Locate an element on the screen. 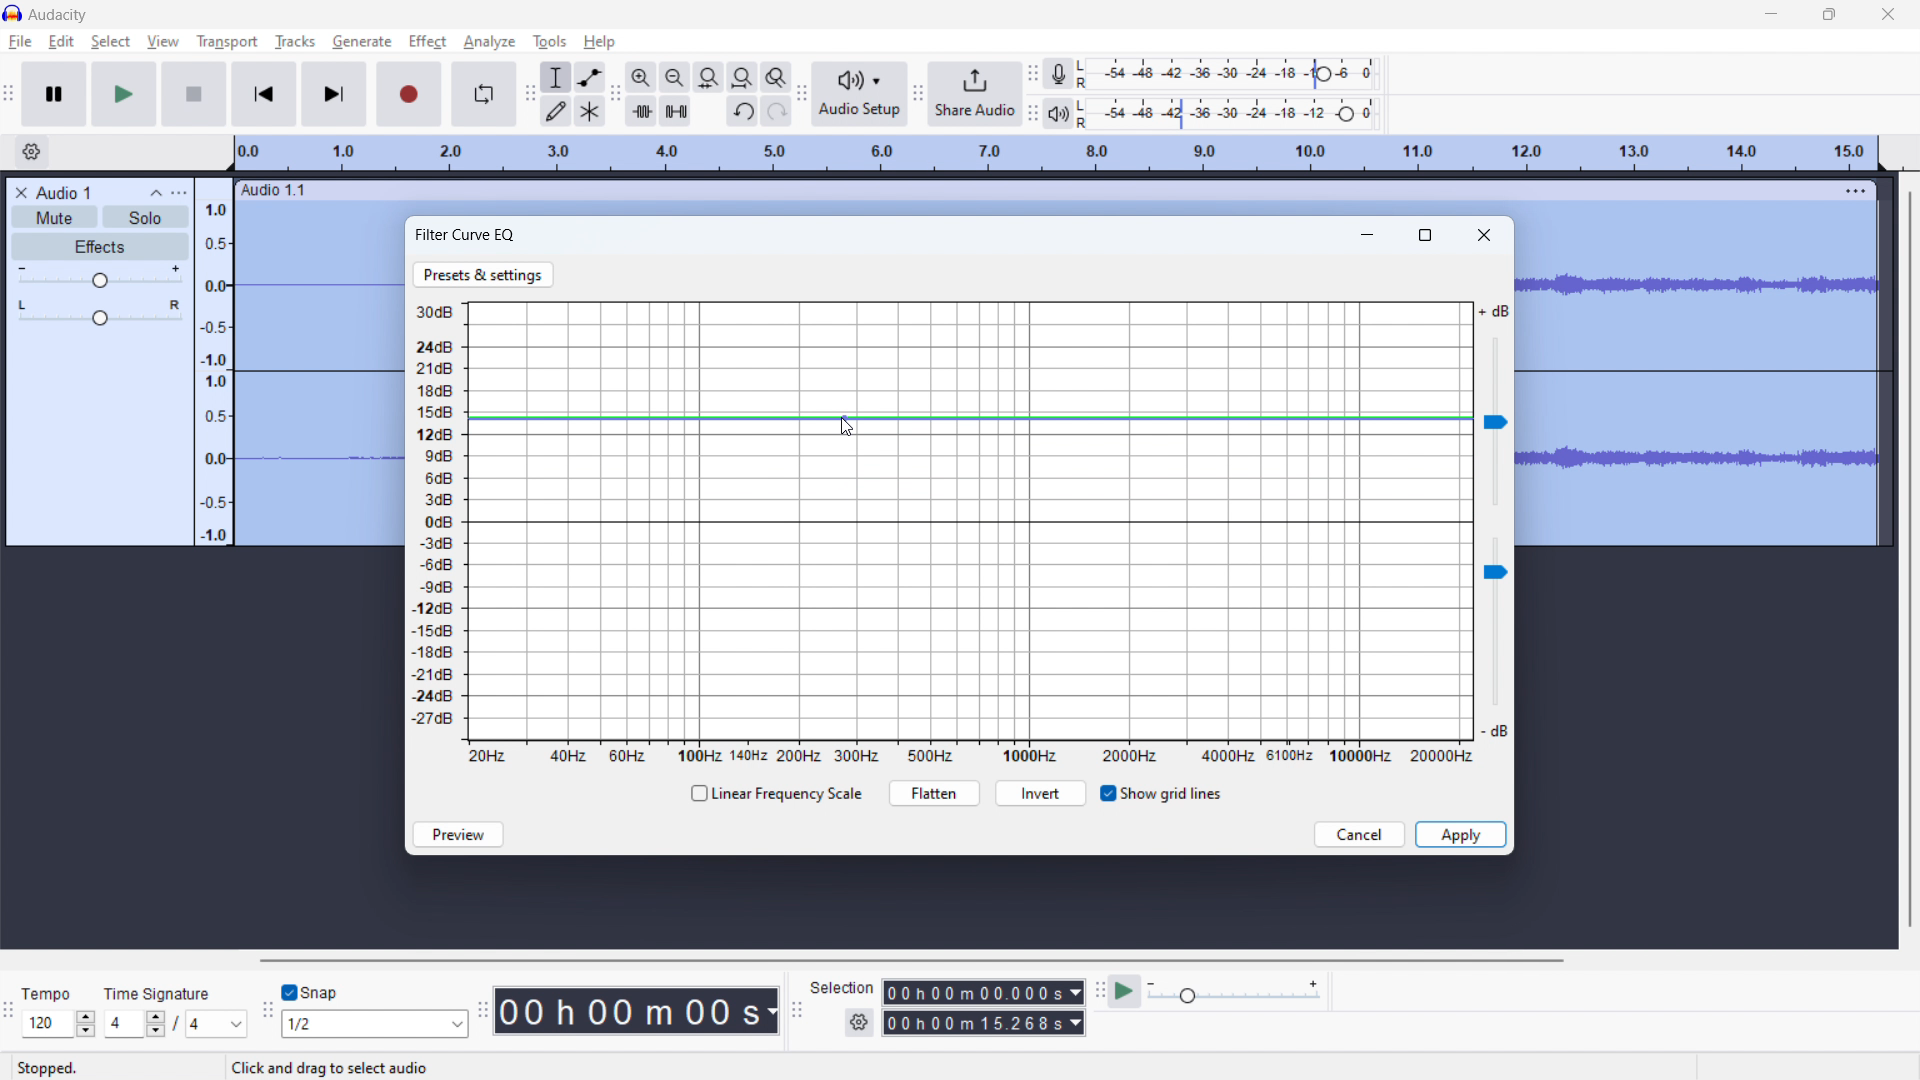 Image resolution: width=1920 pixels, height=1080 pixels. cursor is located at coordinates (847, 428).